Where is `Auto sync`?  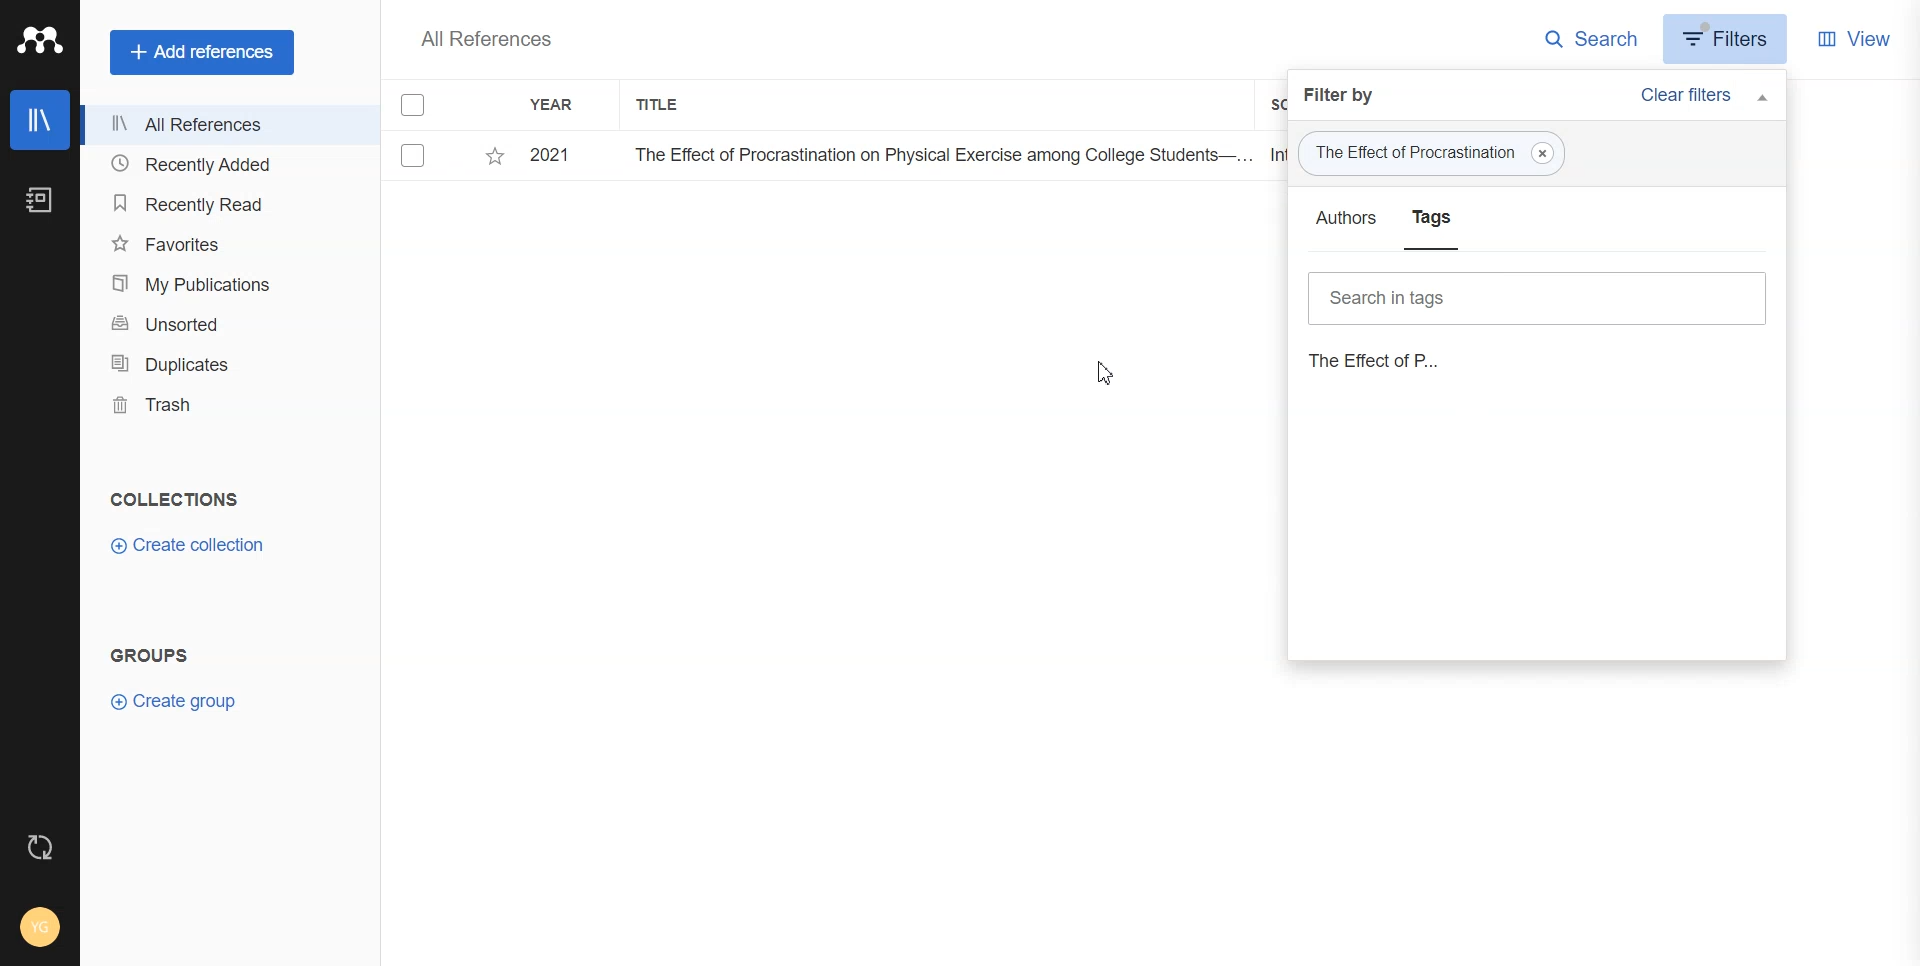 Auto sync is located at coordinates (39, 847).